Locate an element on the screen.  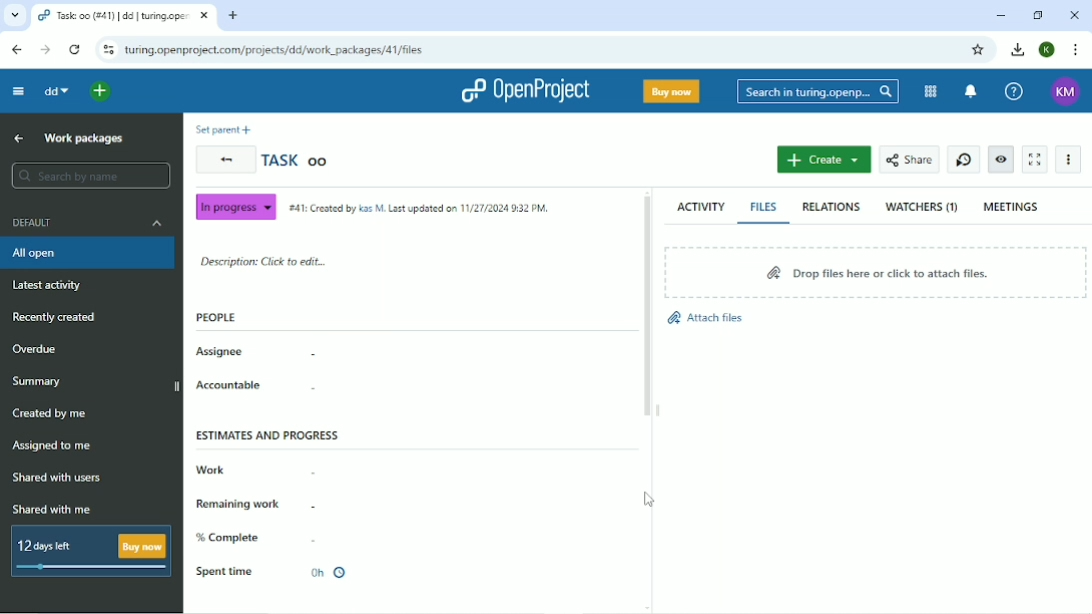
More actions is located at coordinates (1067, 159).